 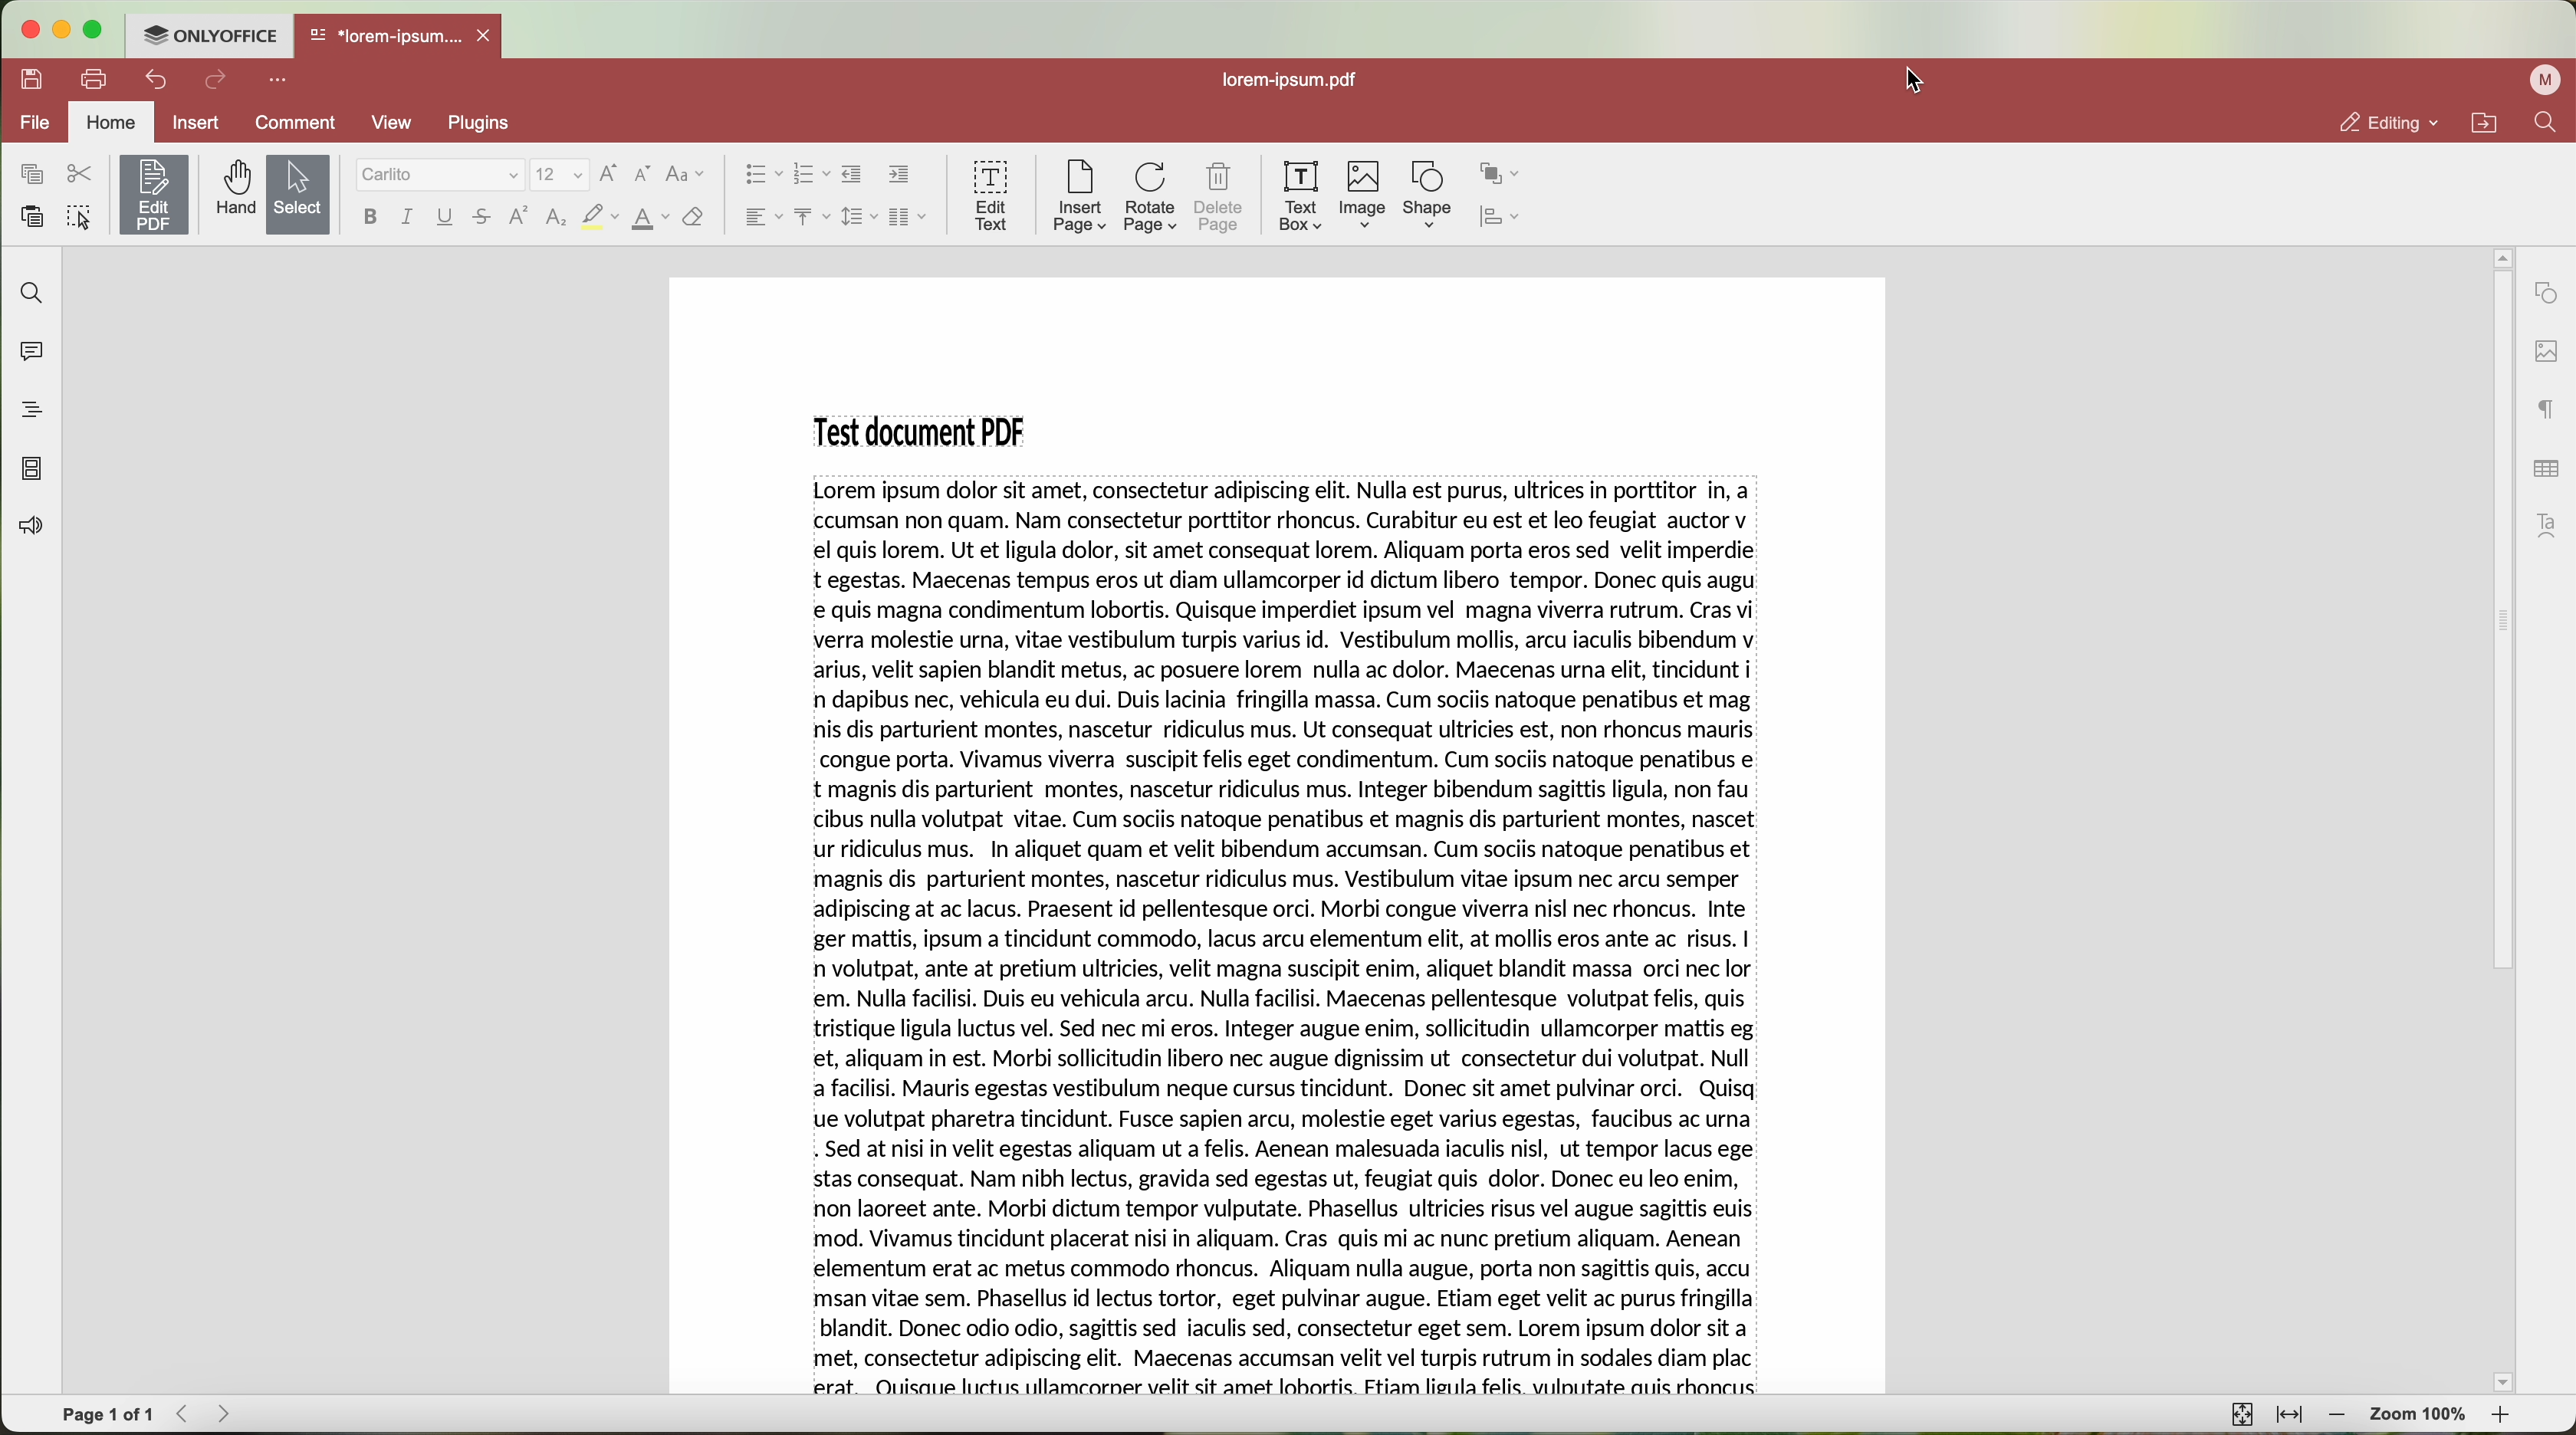 I want to click on image settings, so click(x=2545, y=350).